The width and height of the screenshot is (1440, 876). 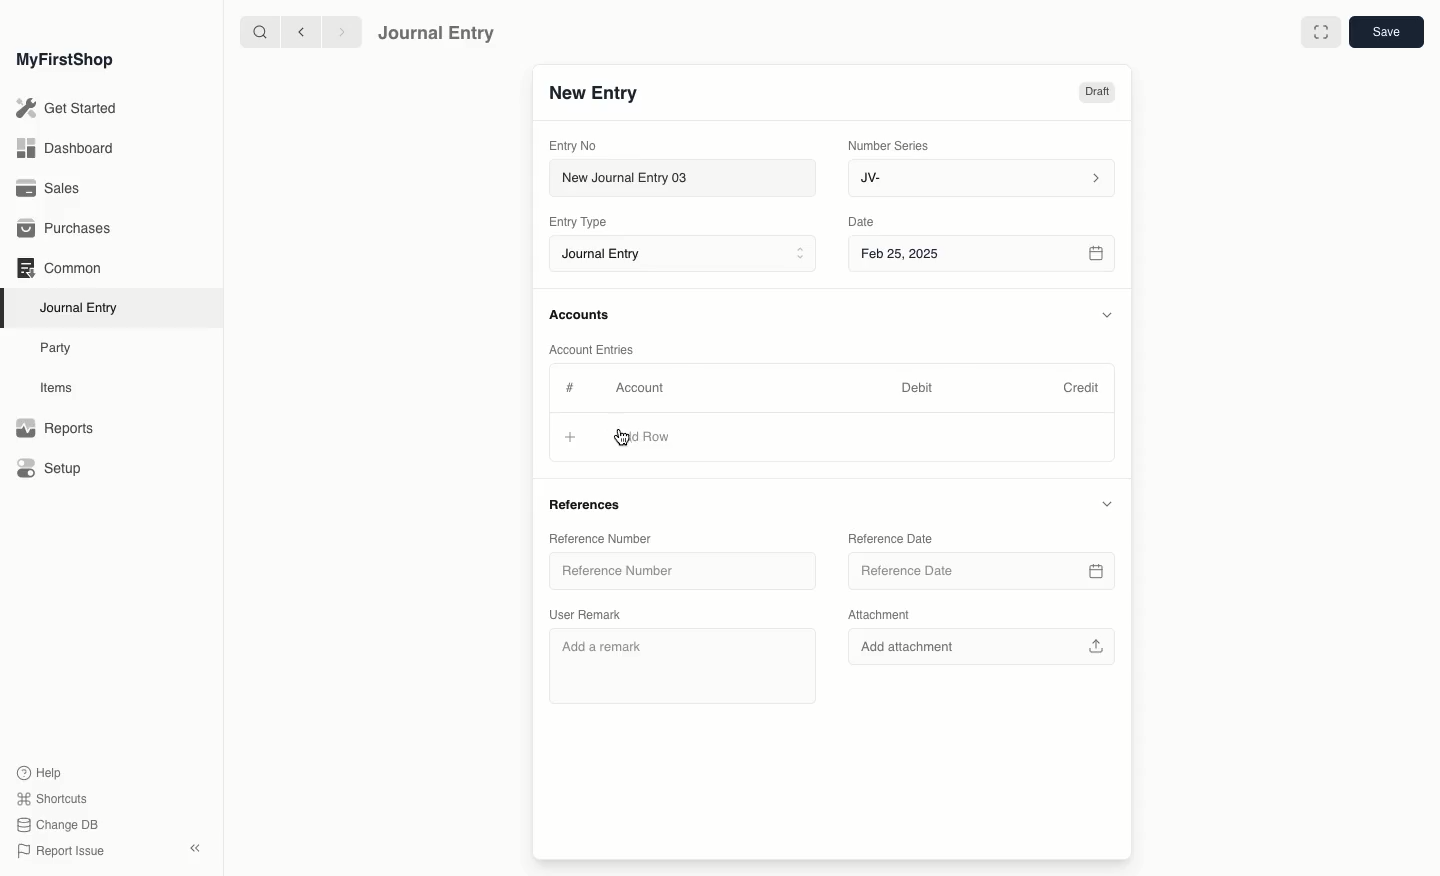 What do you see at coordinates (639, 388) in the screenshot?
I see `Account` at bounding box center [639, 388].